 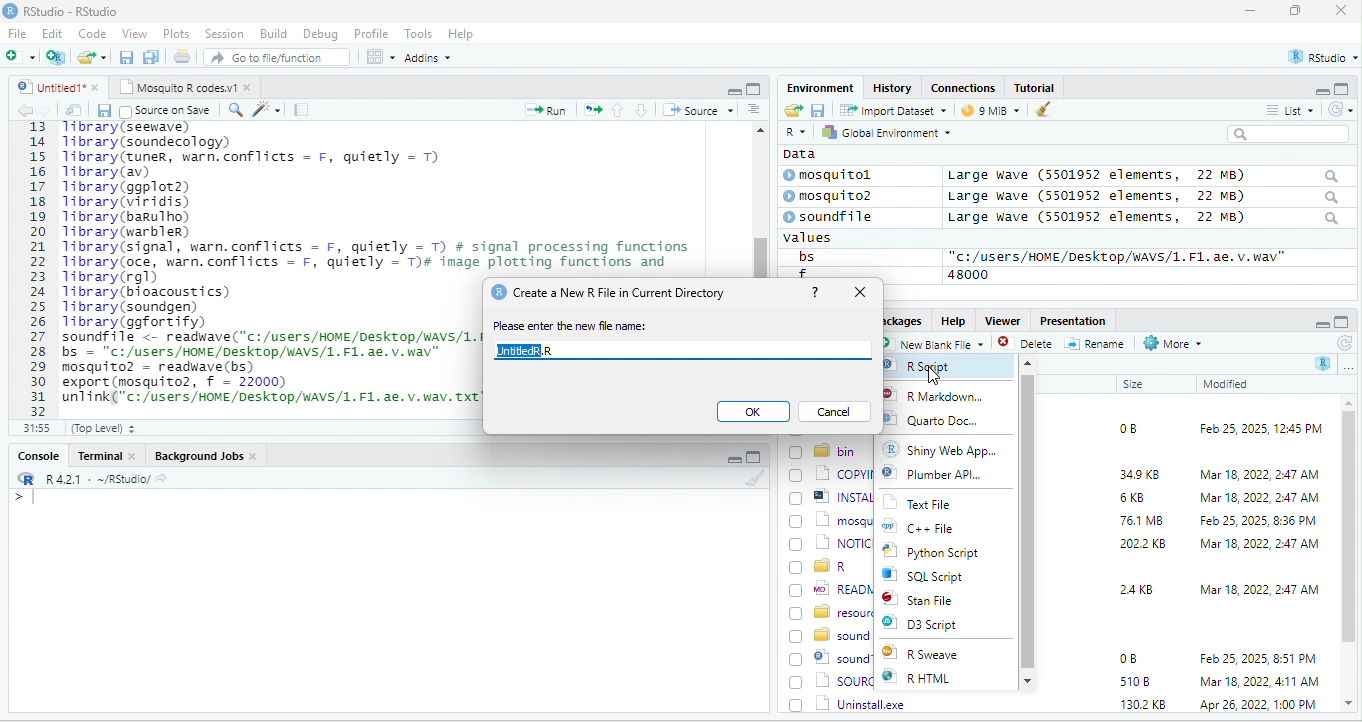 What do you see at coordinates (20, 500) in the screenshot?
I see `syntax` at bounding box center [20, 500].